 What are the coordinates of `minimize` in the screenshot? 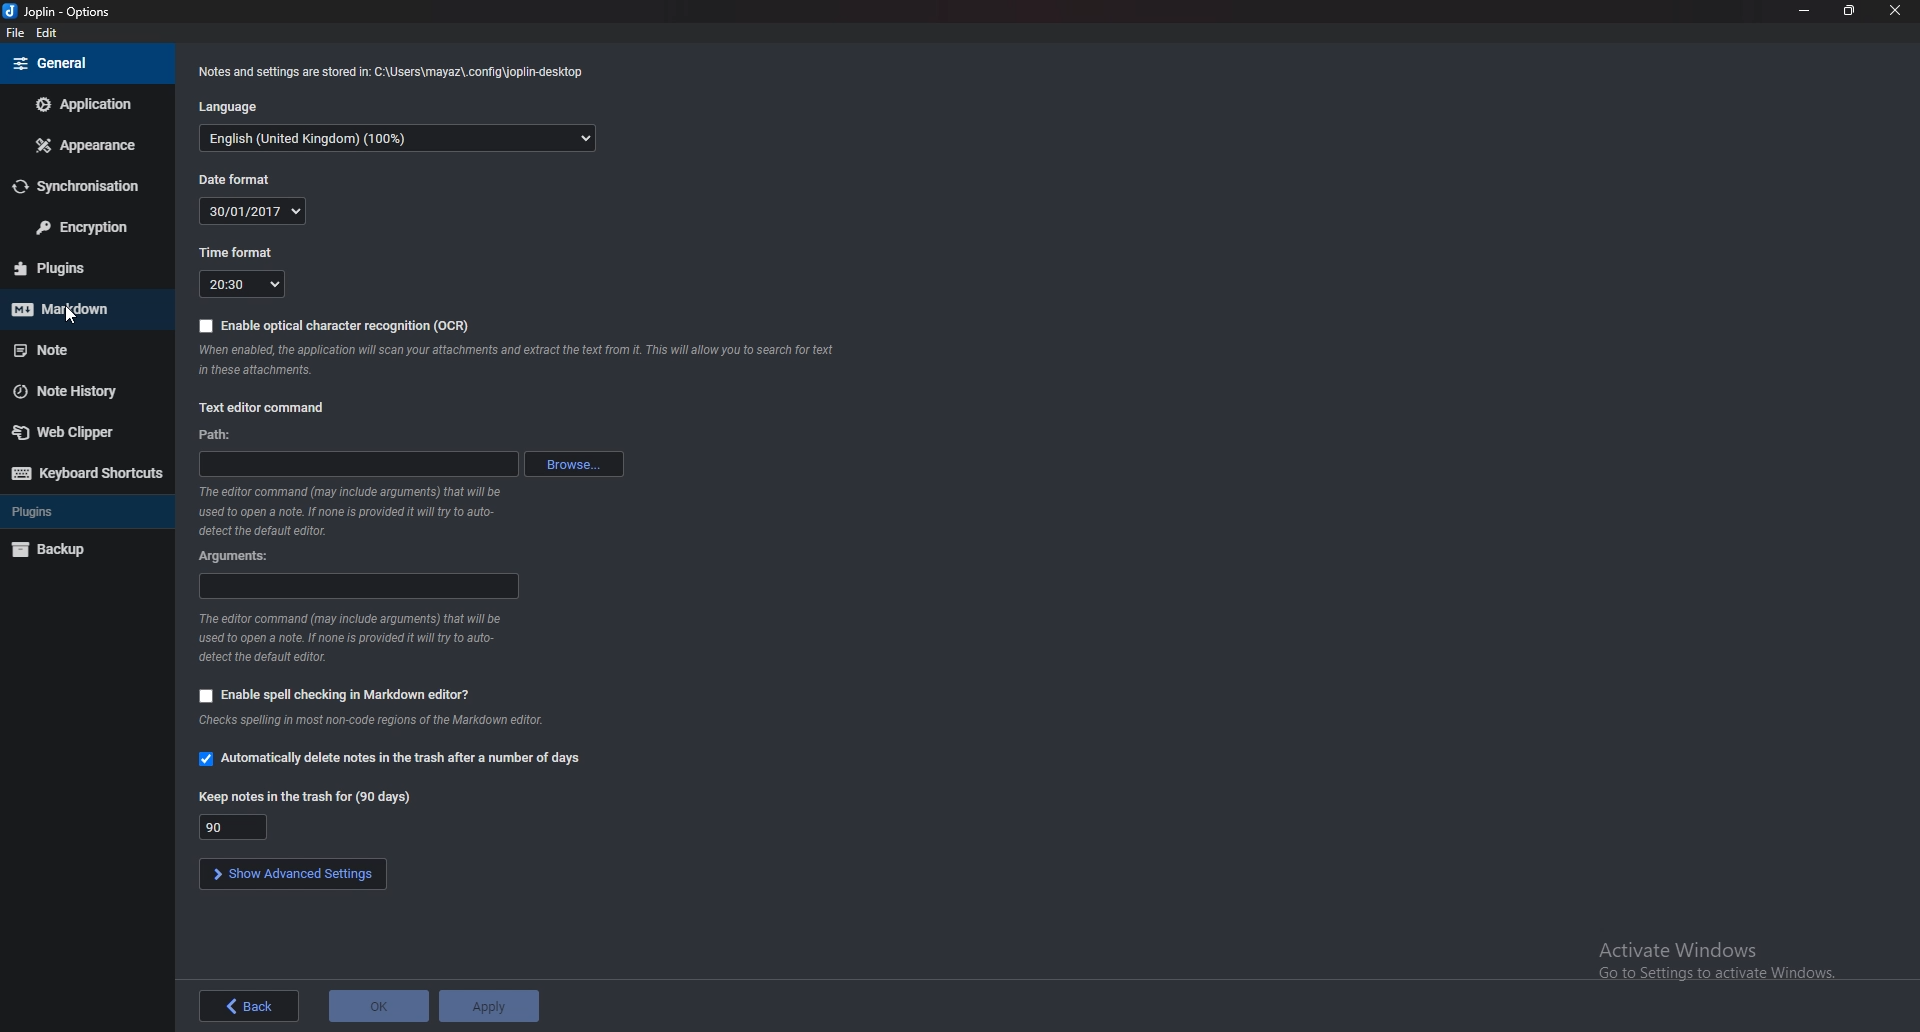 It's located at (1806, 11).